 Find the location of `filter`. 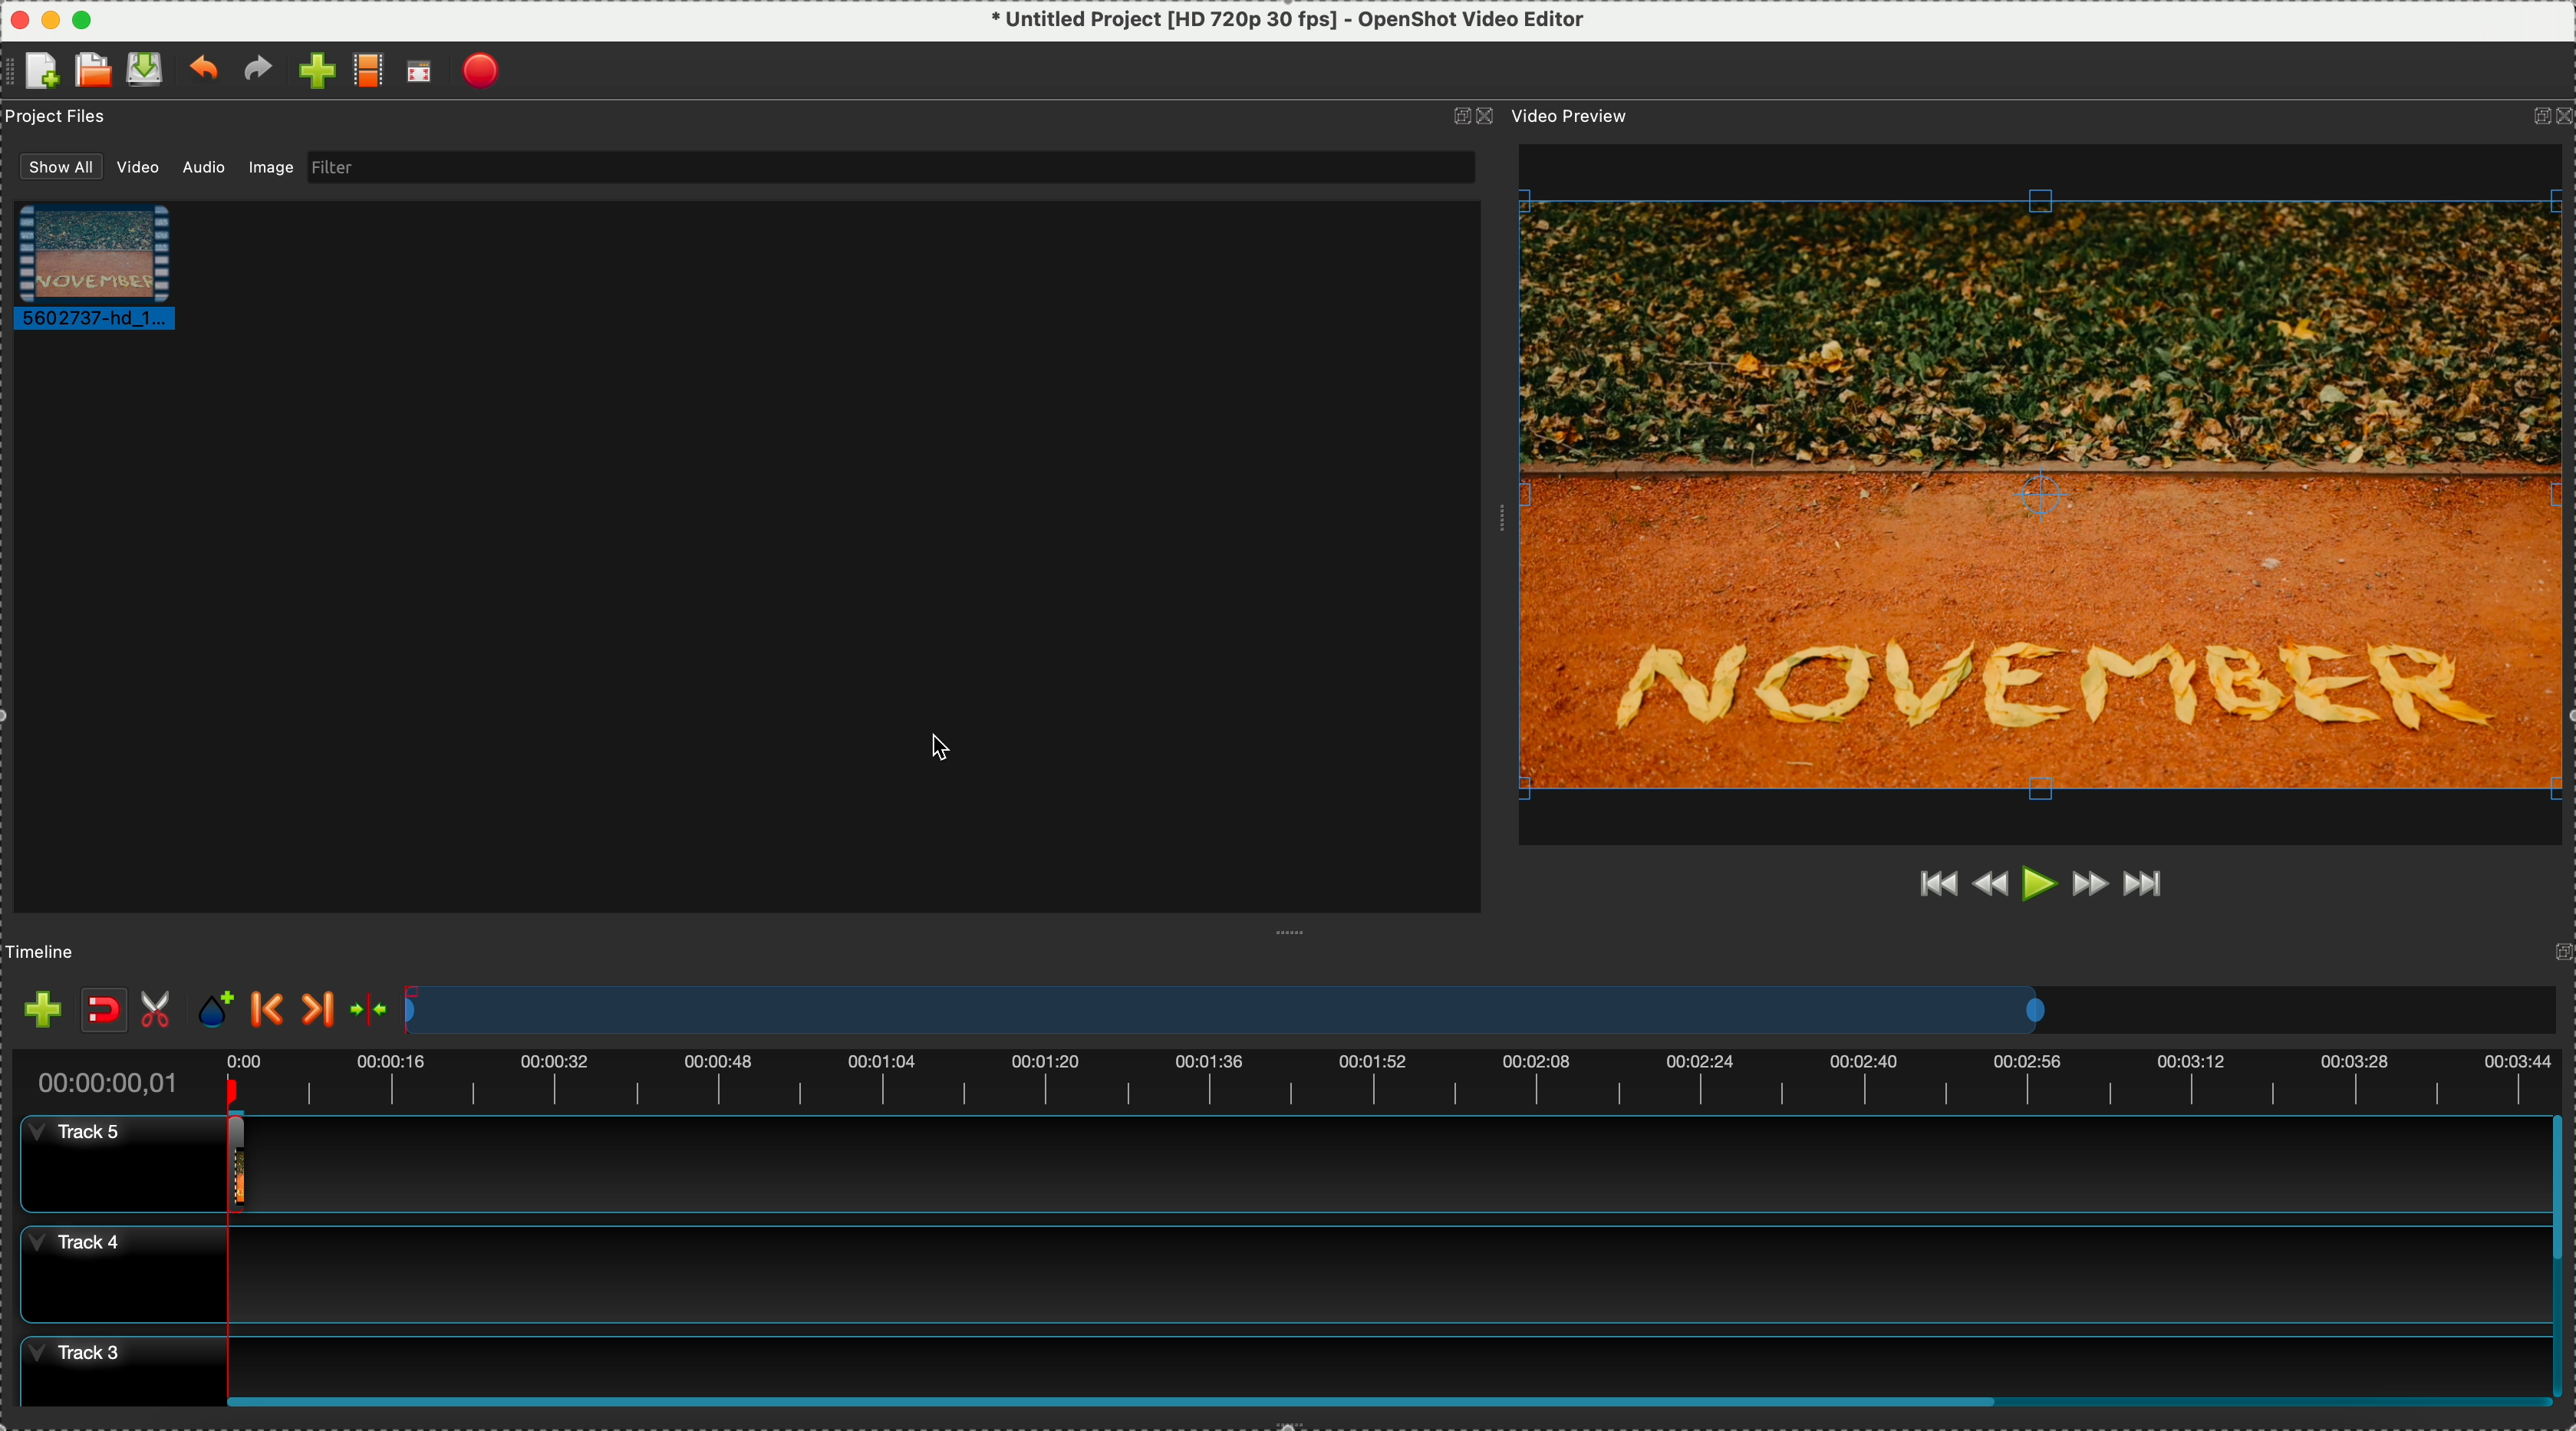

filter is located at coordinates (891, 167).